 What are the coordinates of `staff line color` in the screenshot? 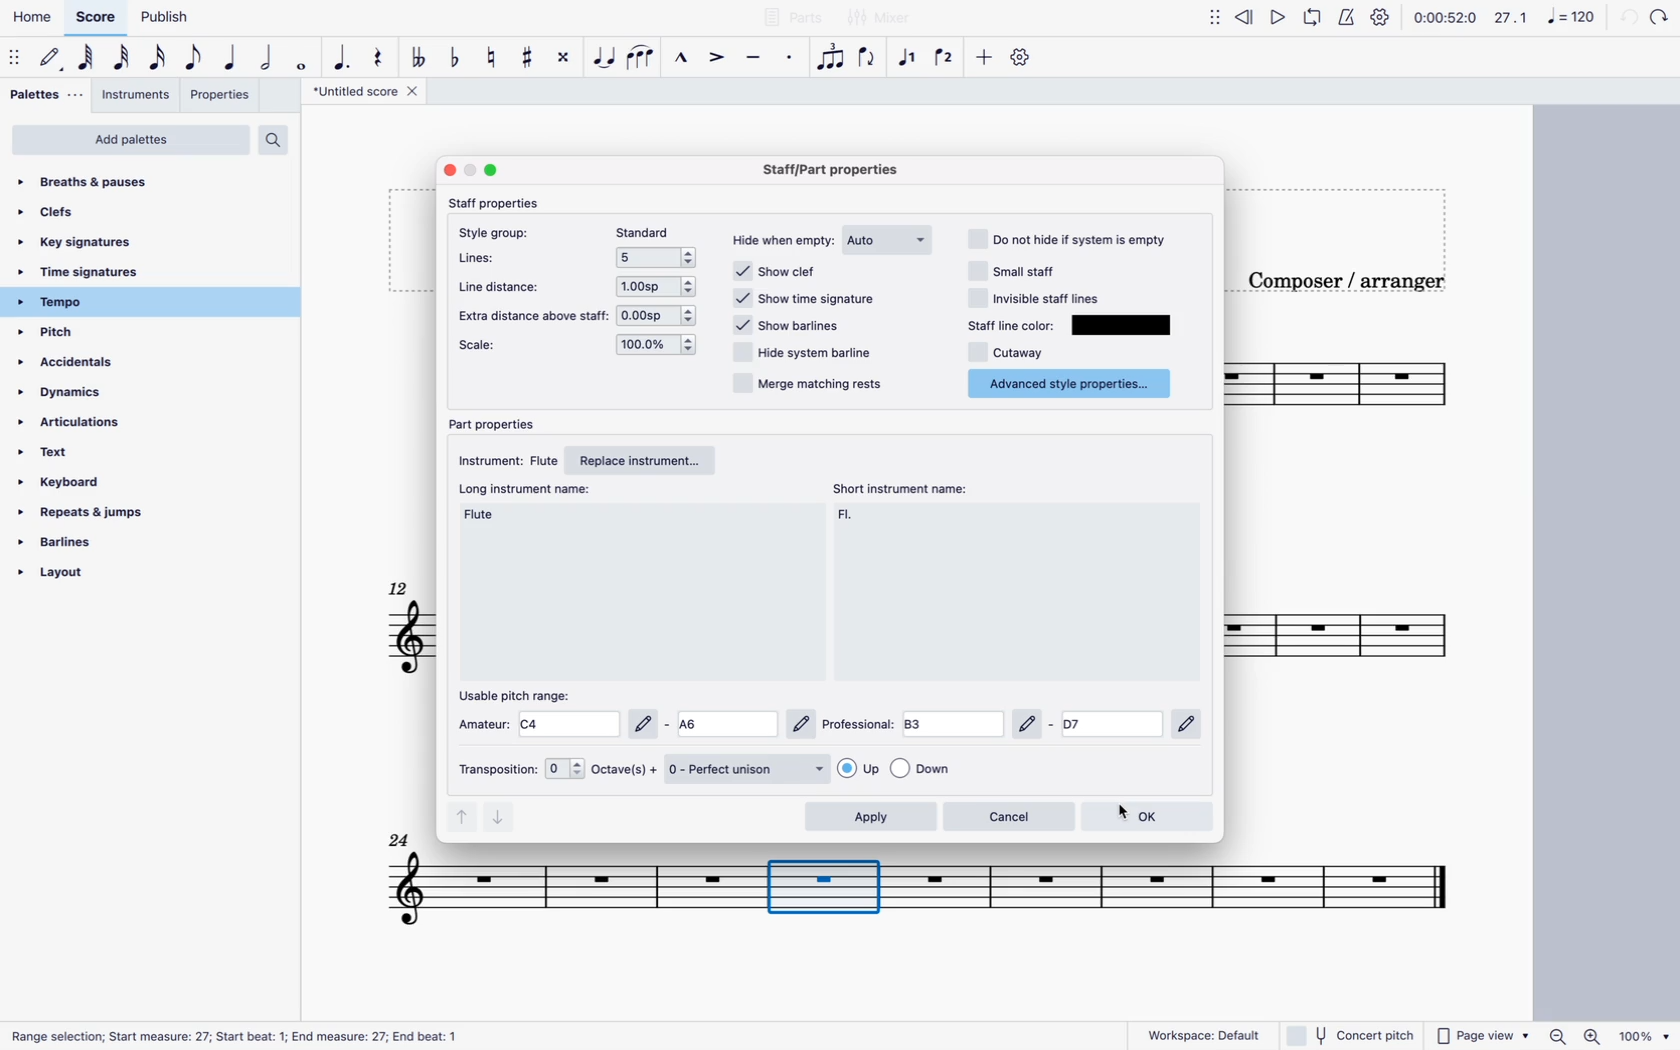 It's located at (1013, 324).